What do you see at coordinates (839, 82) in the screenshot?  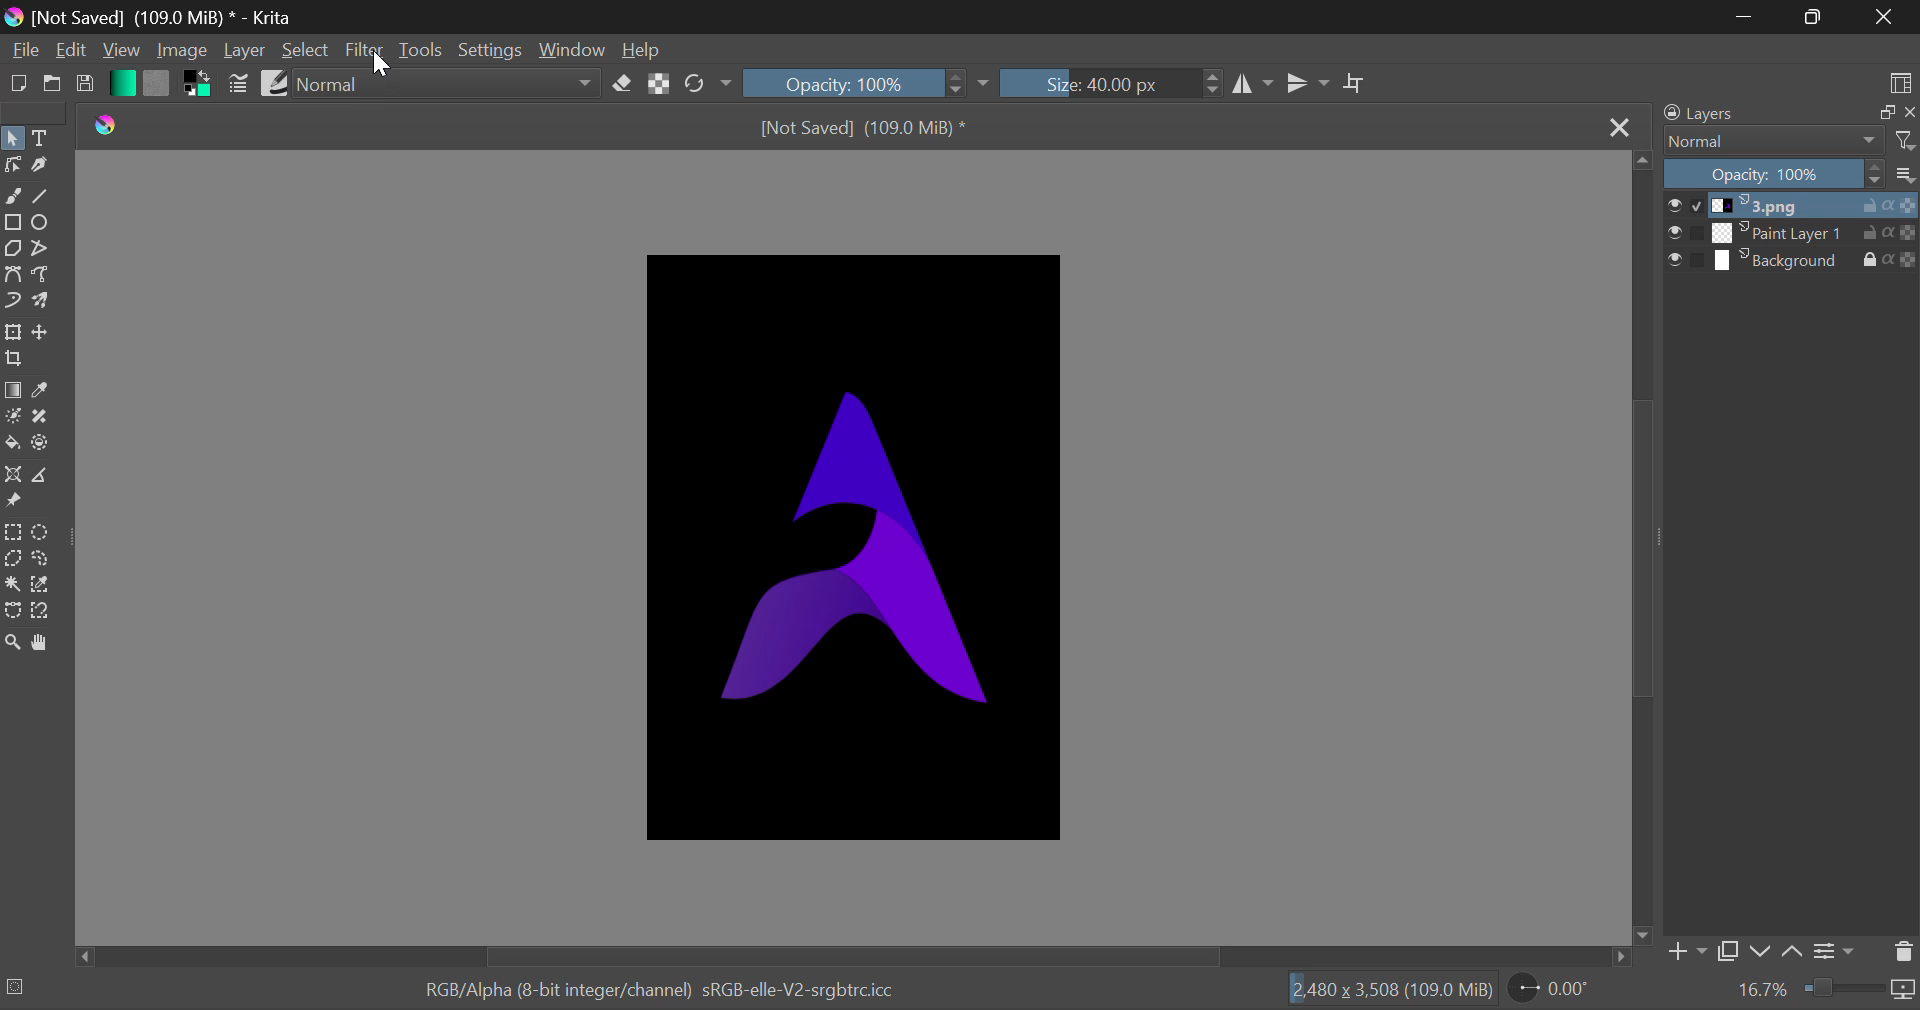 I see `Opacity: 100%` at bounding box center [839, 82].